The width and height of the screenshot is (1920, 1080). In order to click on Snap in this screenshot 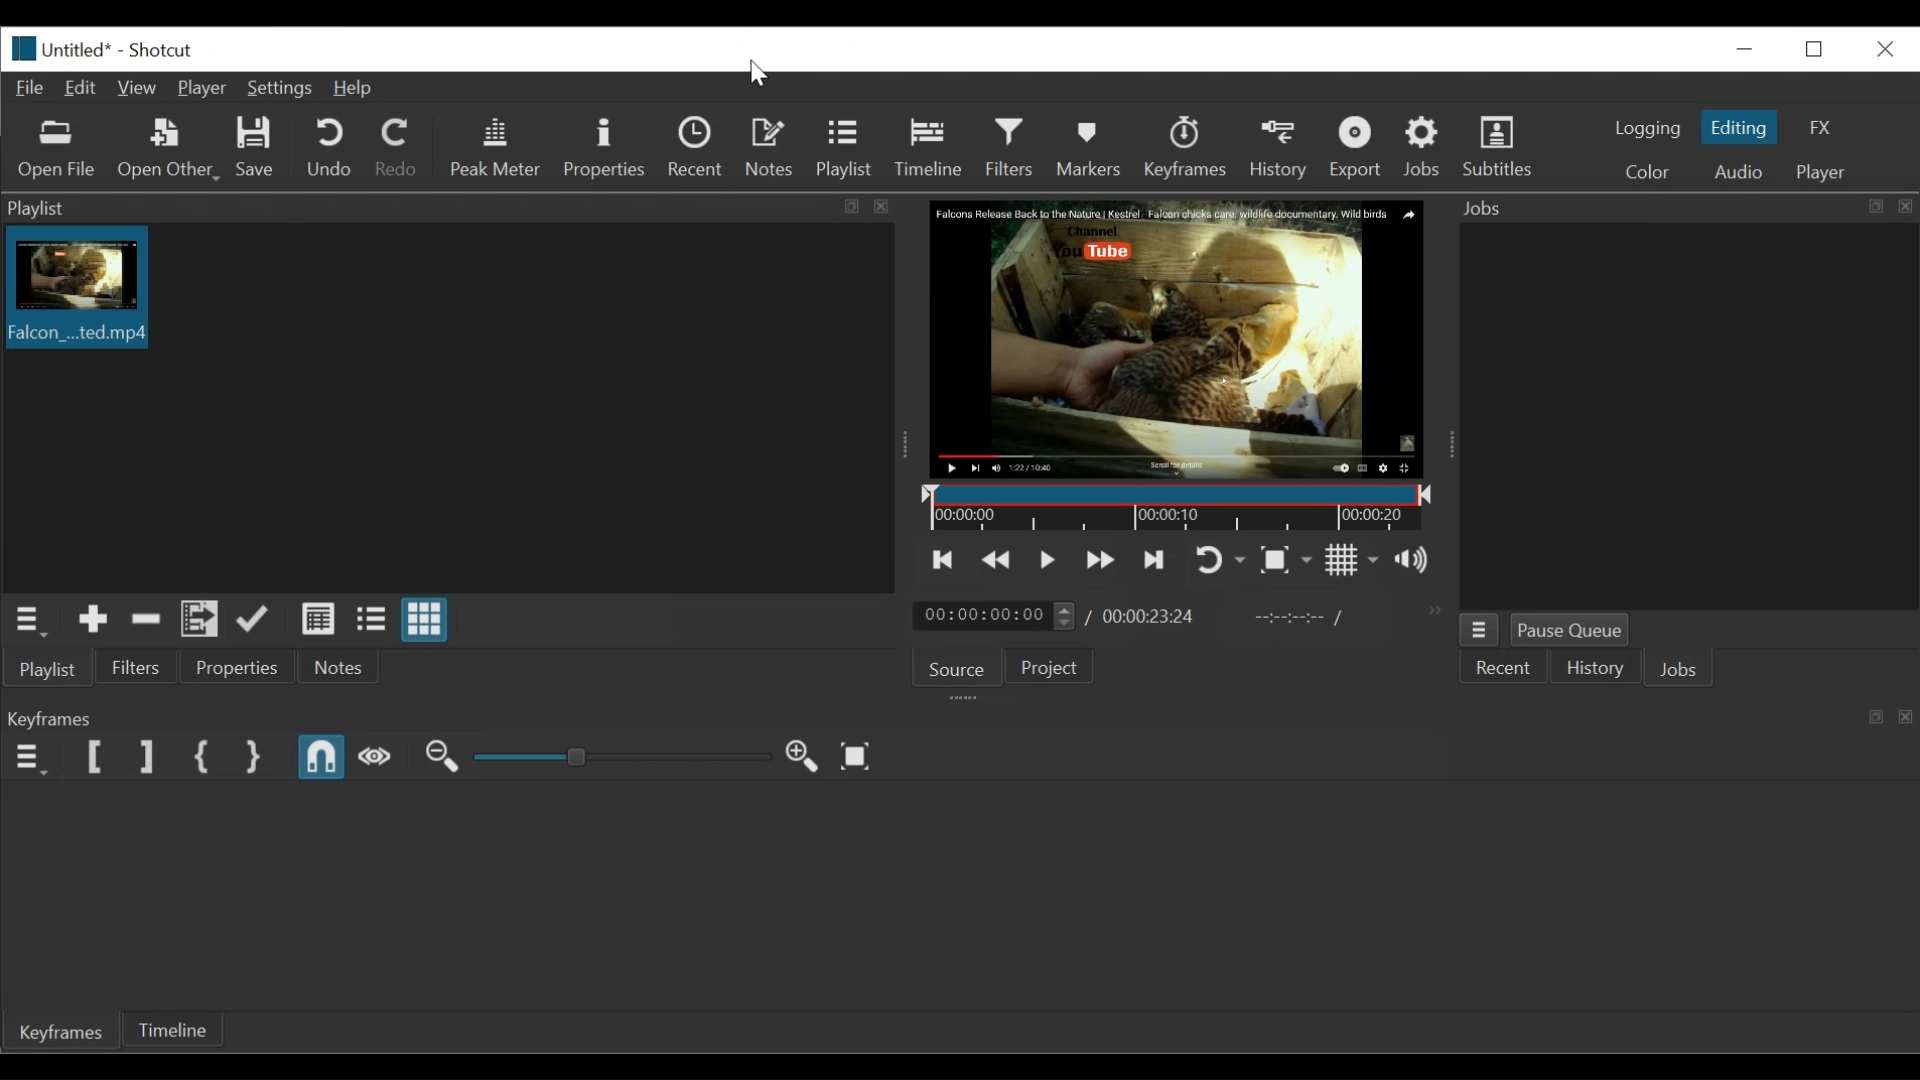, I will do `click(322, 758)`.